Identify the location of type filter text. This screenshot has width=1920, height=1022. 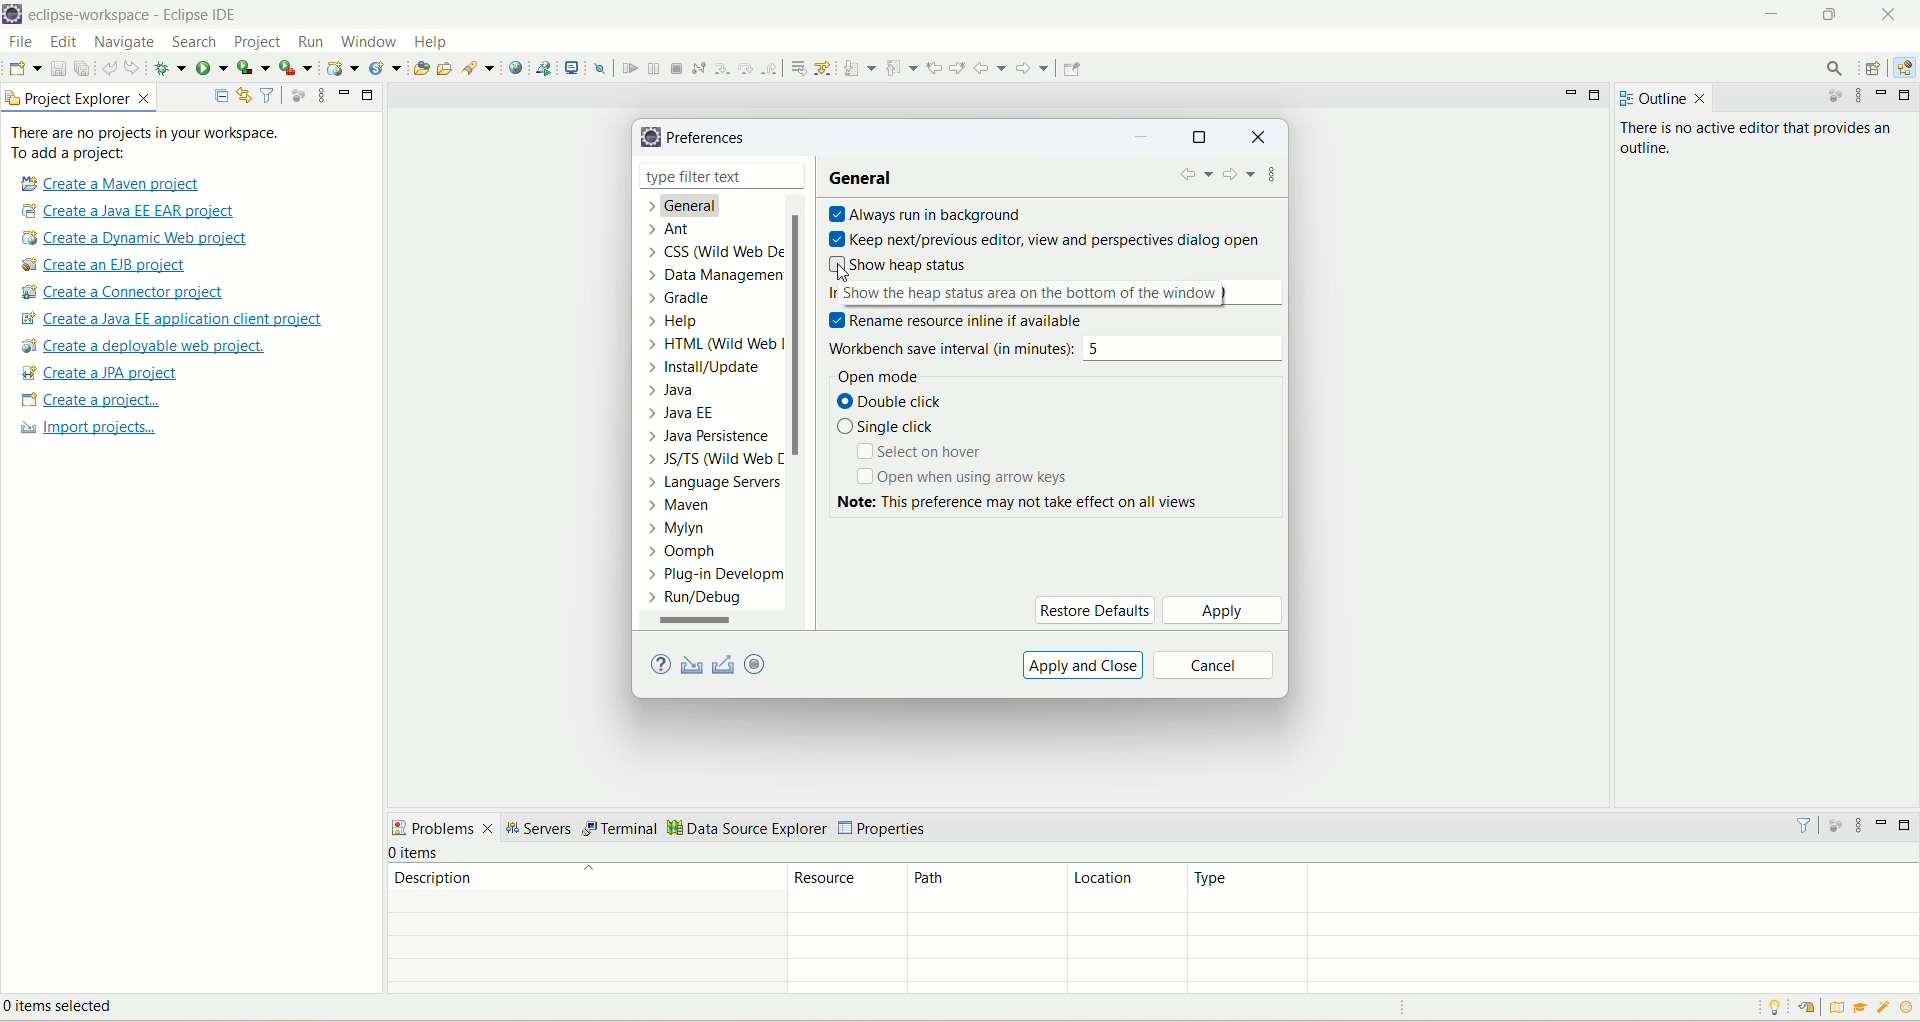
(710, 177).